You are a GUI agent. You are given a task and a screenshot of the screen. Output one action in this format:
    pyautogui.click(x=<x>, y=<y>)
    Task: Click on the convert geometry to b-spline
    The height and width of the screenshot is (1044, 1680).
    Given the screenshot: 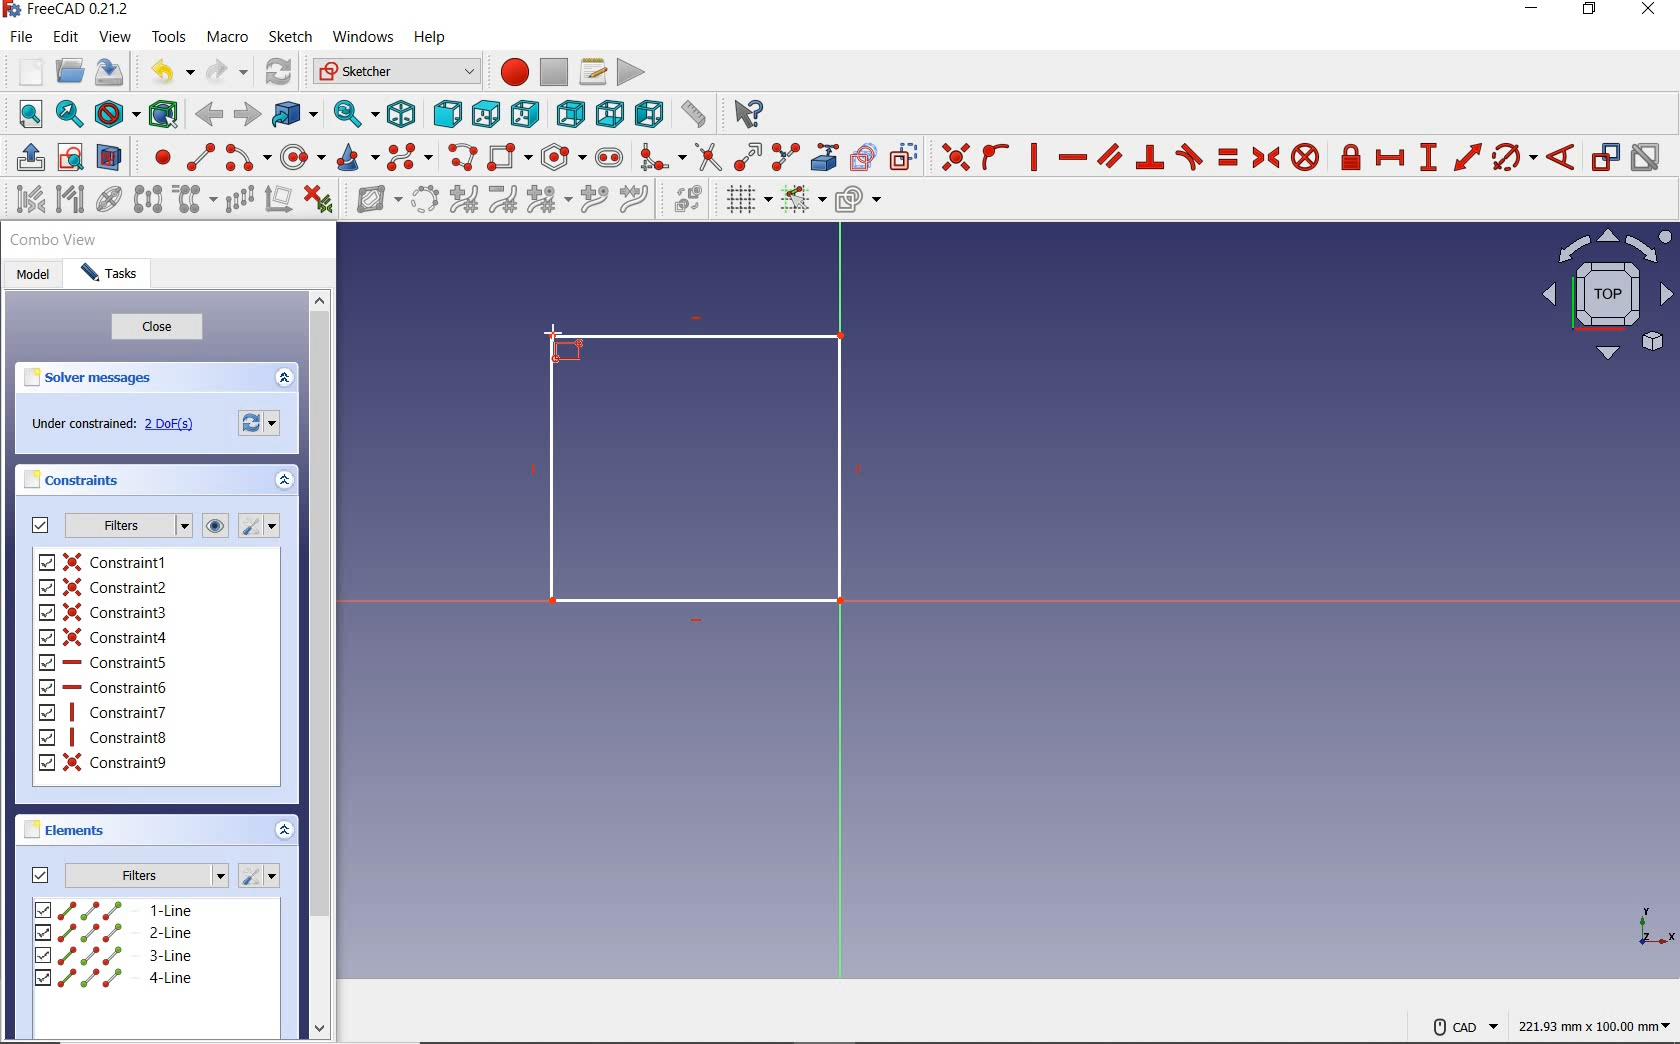 What is the action you would take?
    pyautogui.click(x=424, y=199)
    